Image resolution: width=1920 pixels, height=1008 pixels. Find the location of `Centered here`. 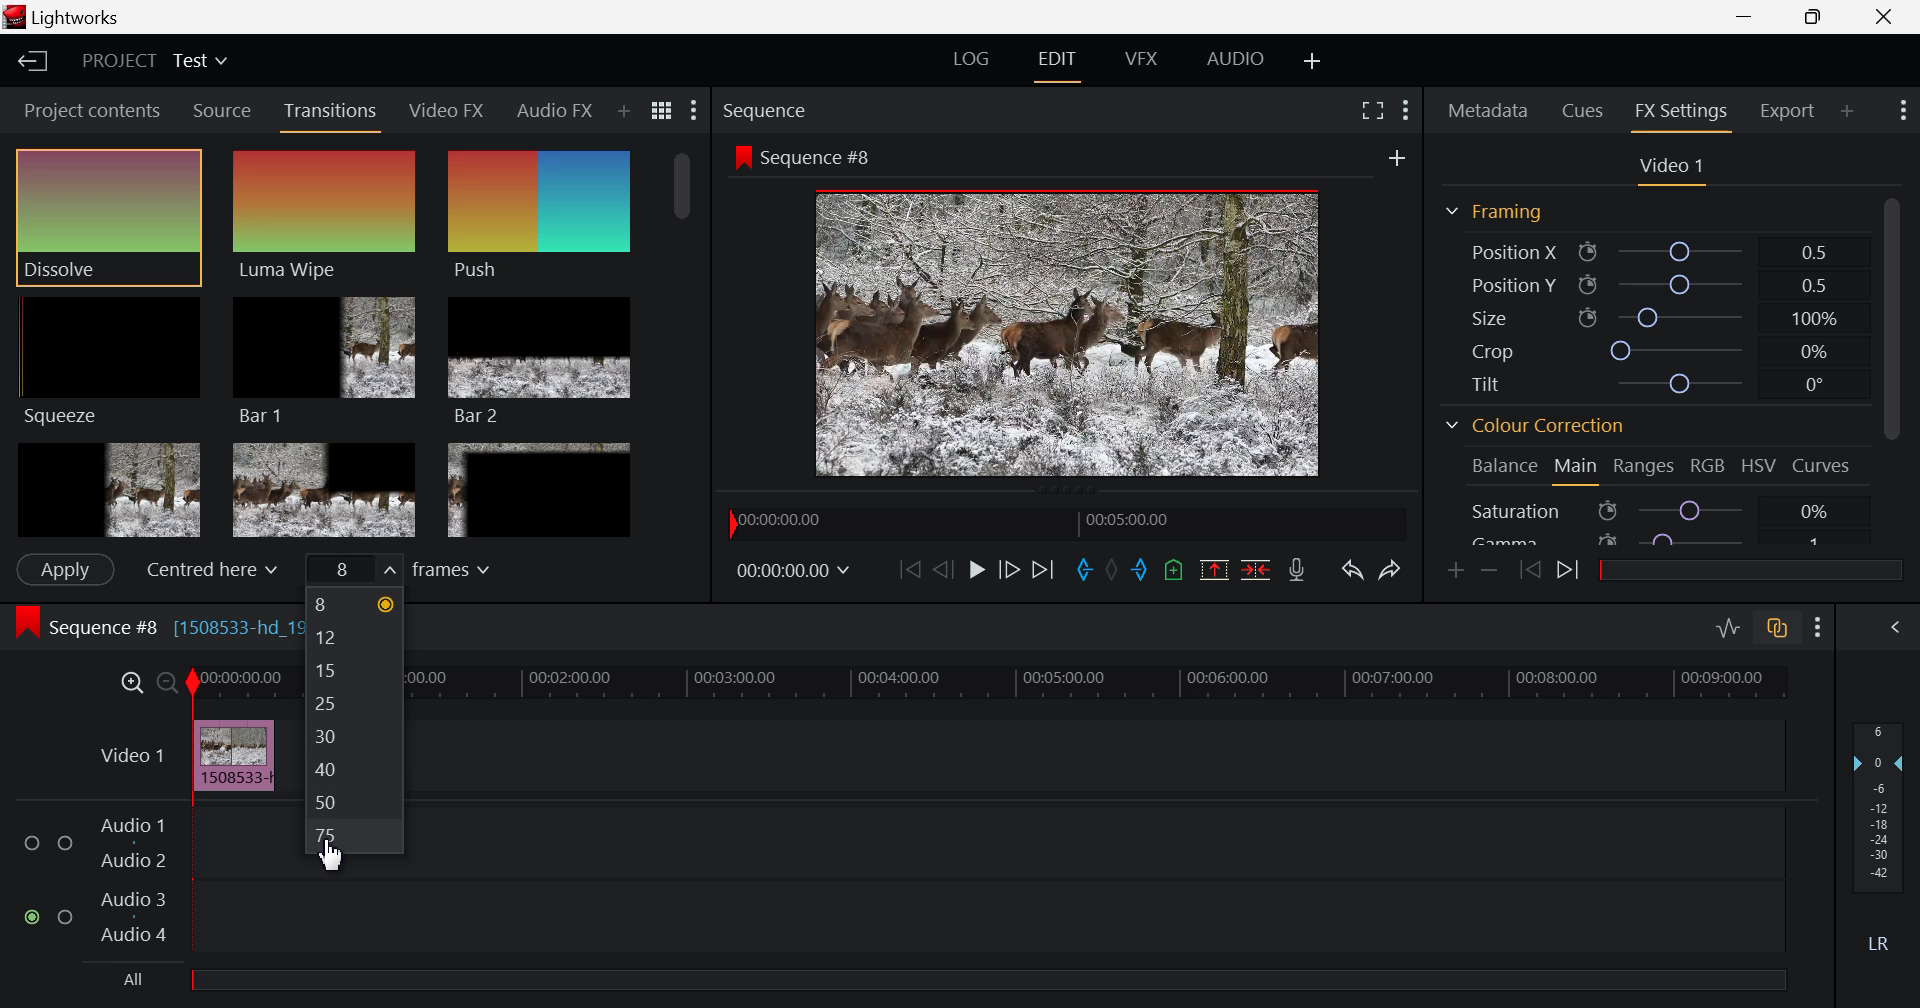

Centered here is located at coordinates (210, 568).